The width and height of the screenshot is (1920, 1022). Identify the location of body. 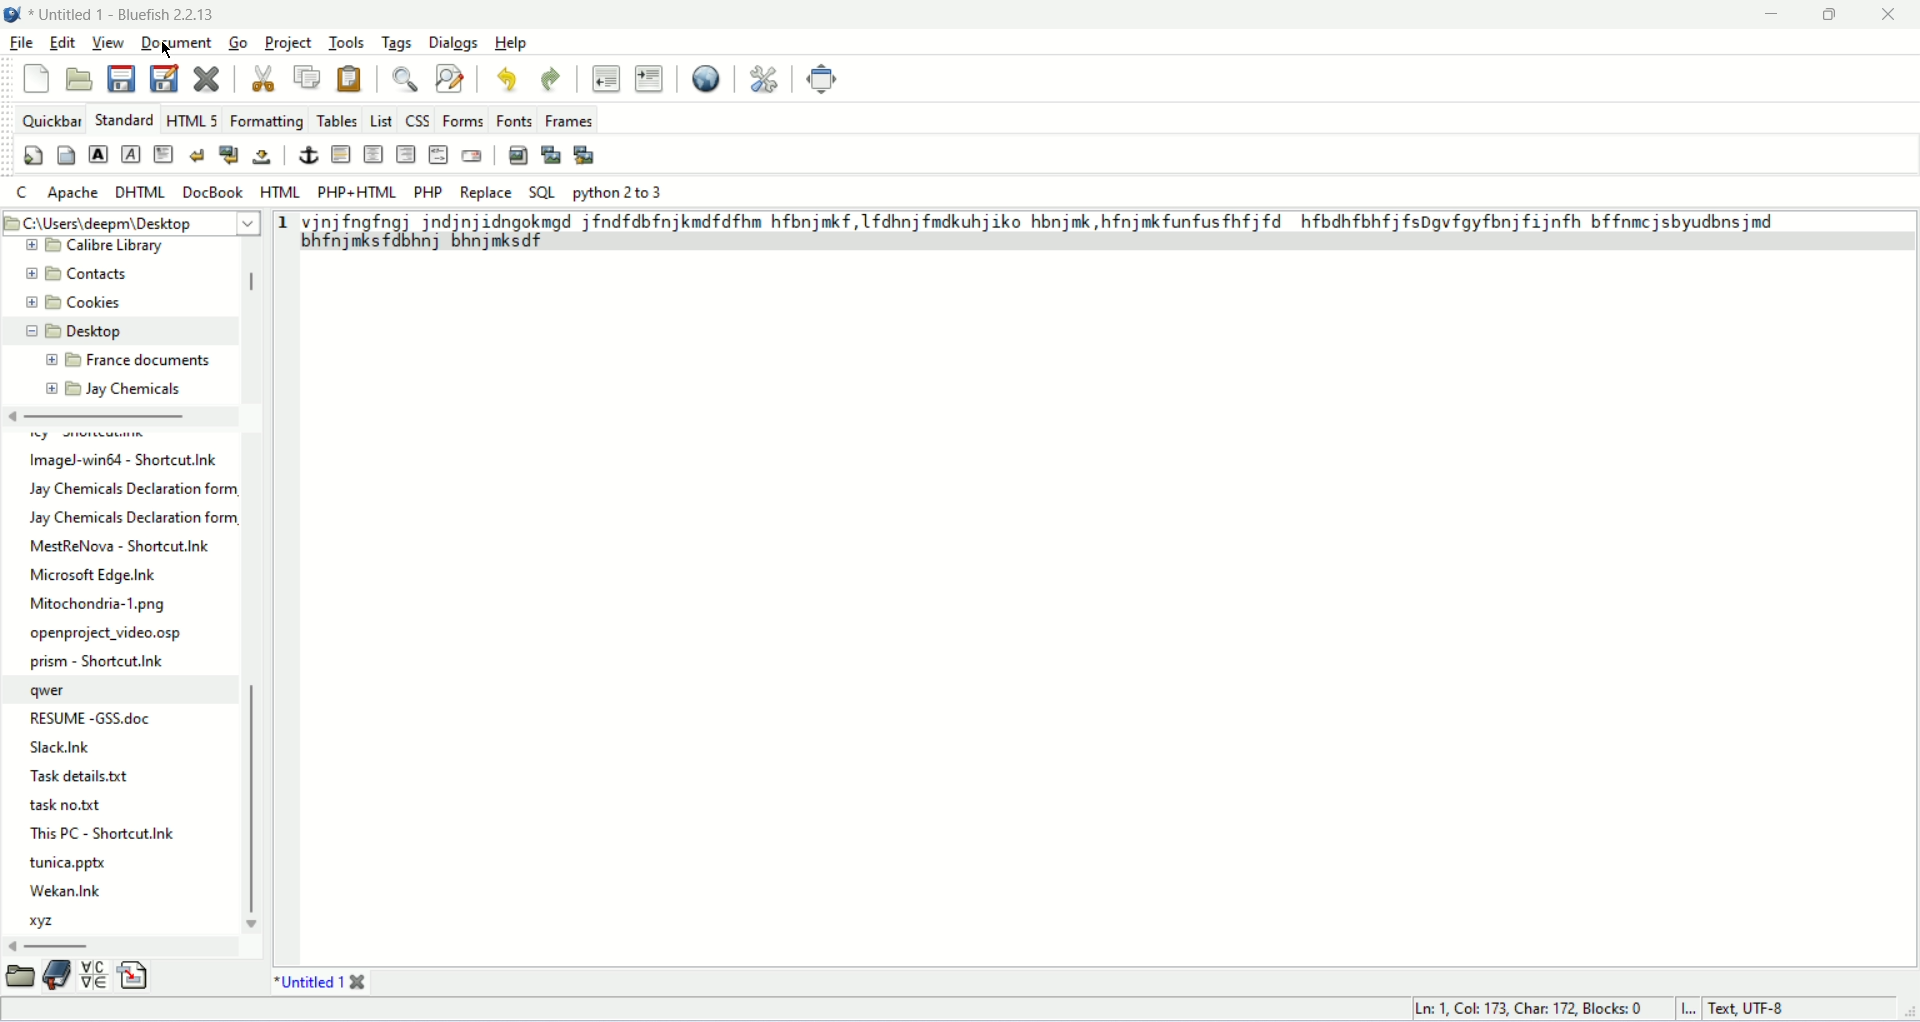
(67, 155).